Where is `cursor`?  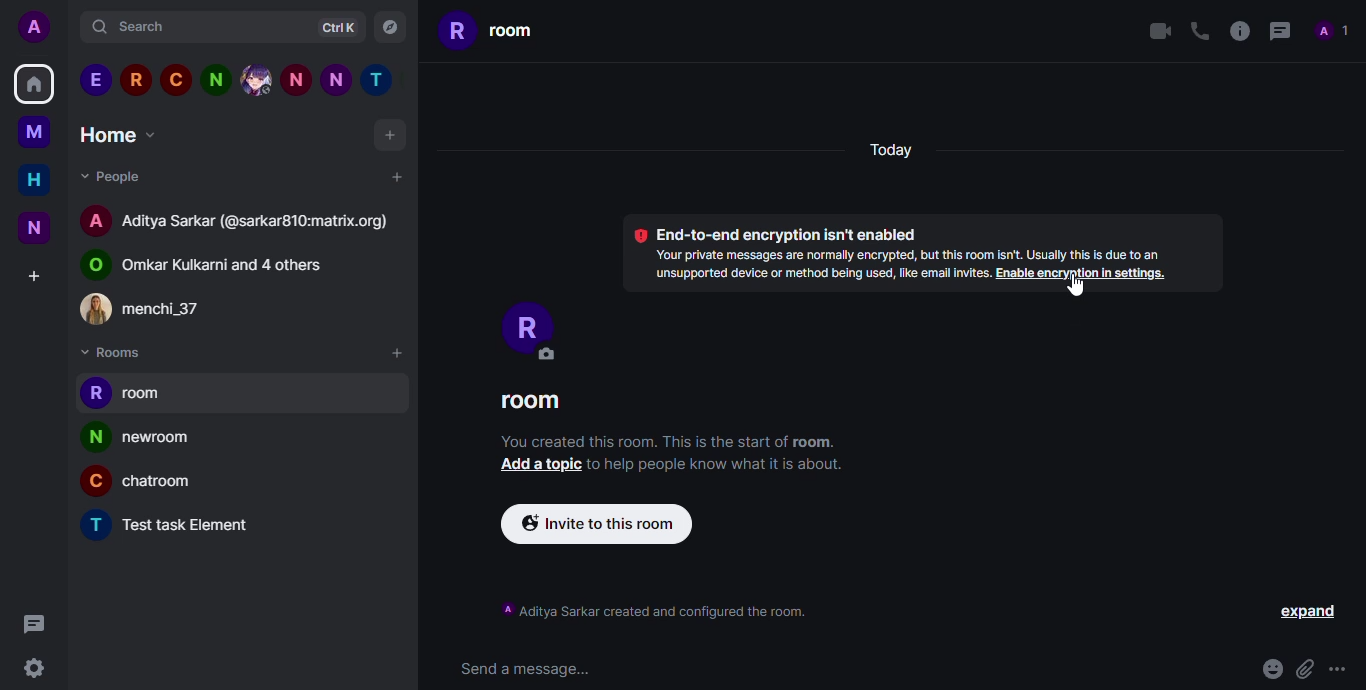 cursor is located at coordinates (1076, 287).